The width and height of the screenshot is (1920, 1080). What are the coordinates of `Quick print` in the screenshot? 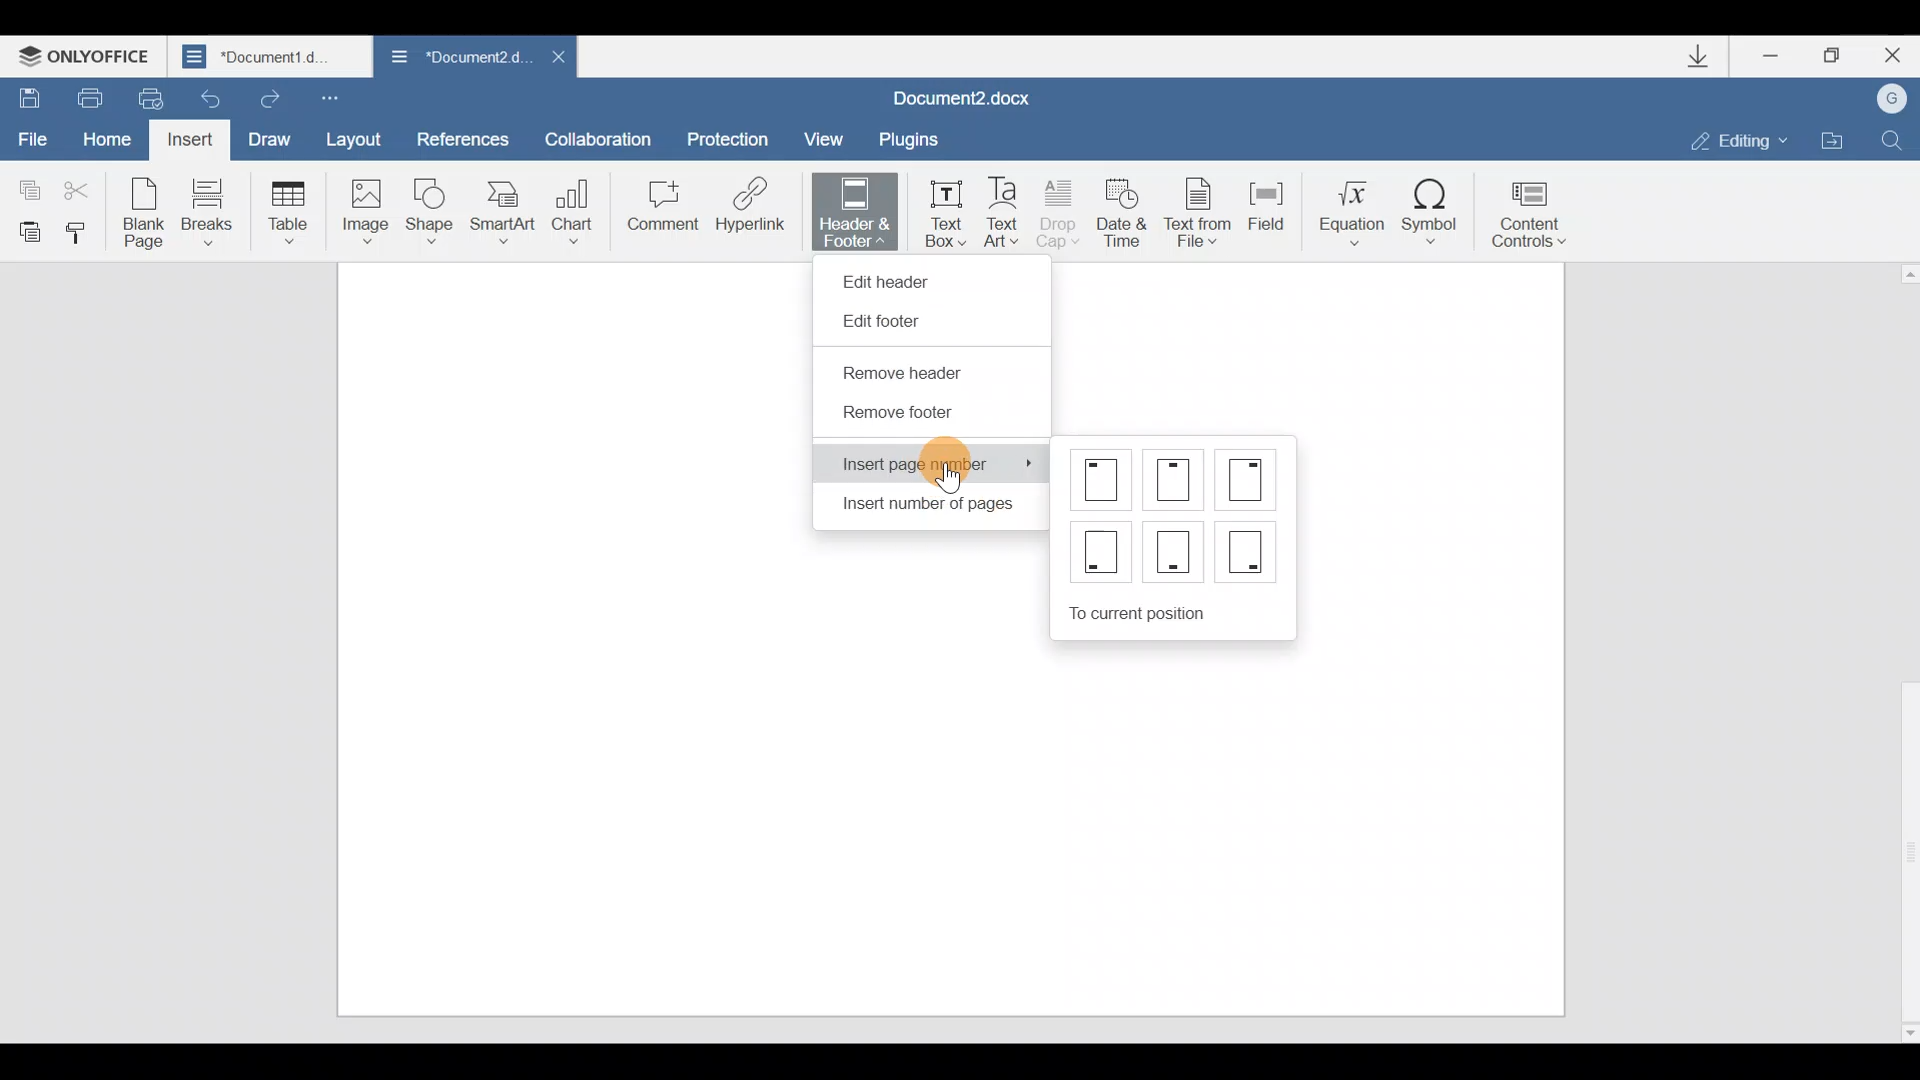 It's located at (152, 98).